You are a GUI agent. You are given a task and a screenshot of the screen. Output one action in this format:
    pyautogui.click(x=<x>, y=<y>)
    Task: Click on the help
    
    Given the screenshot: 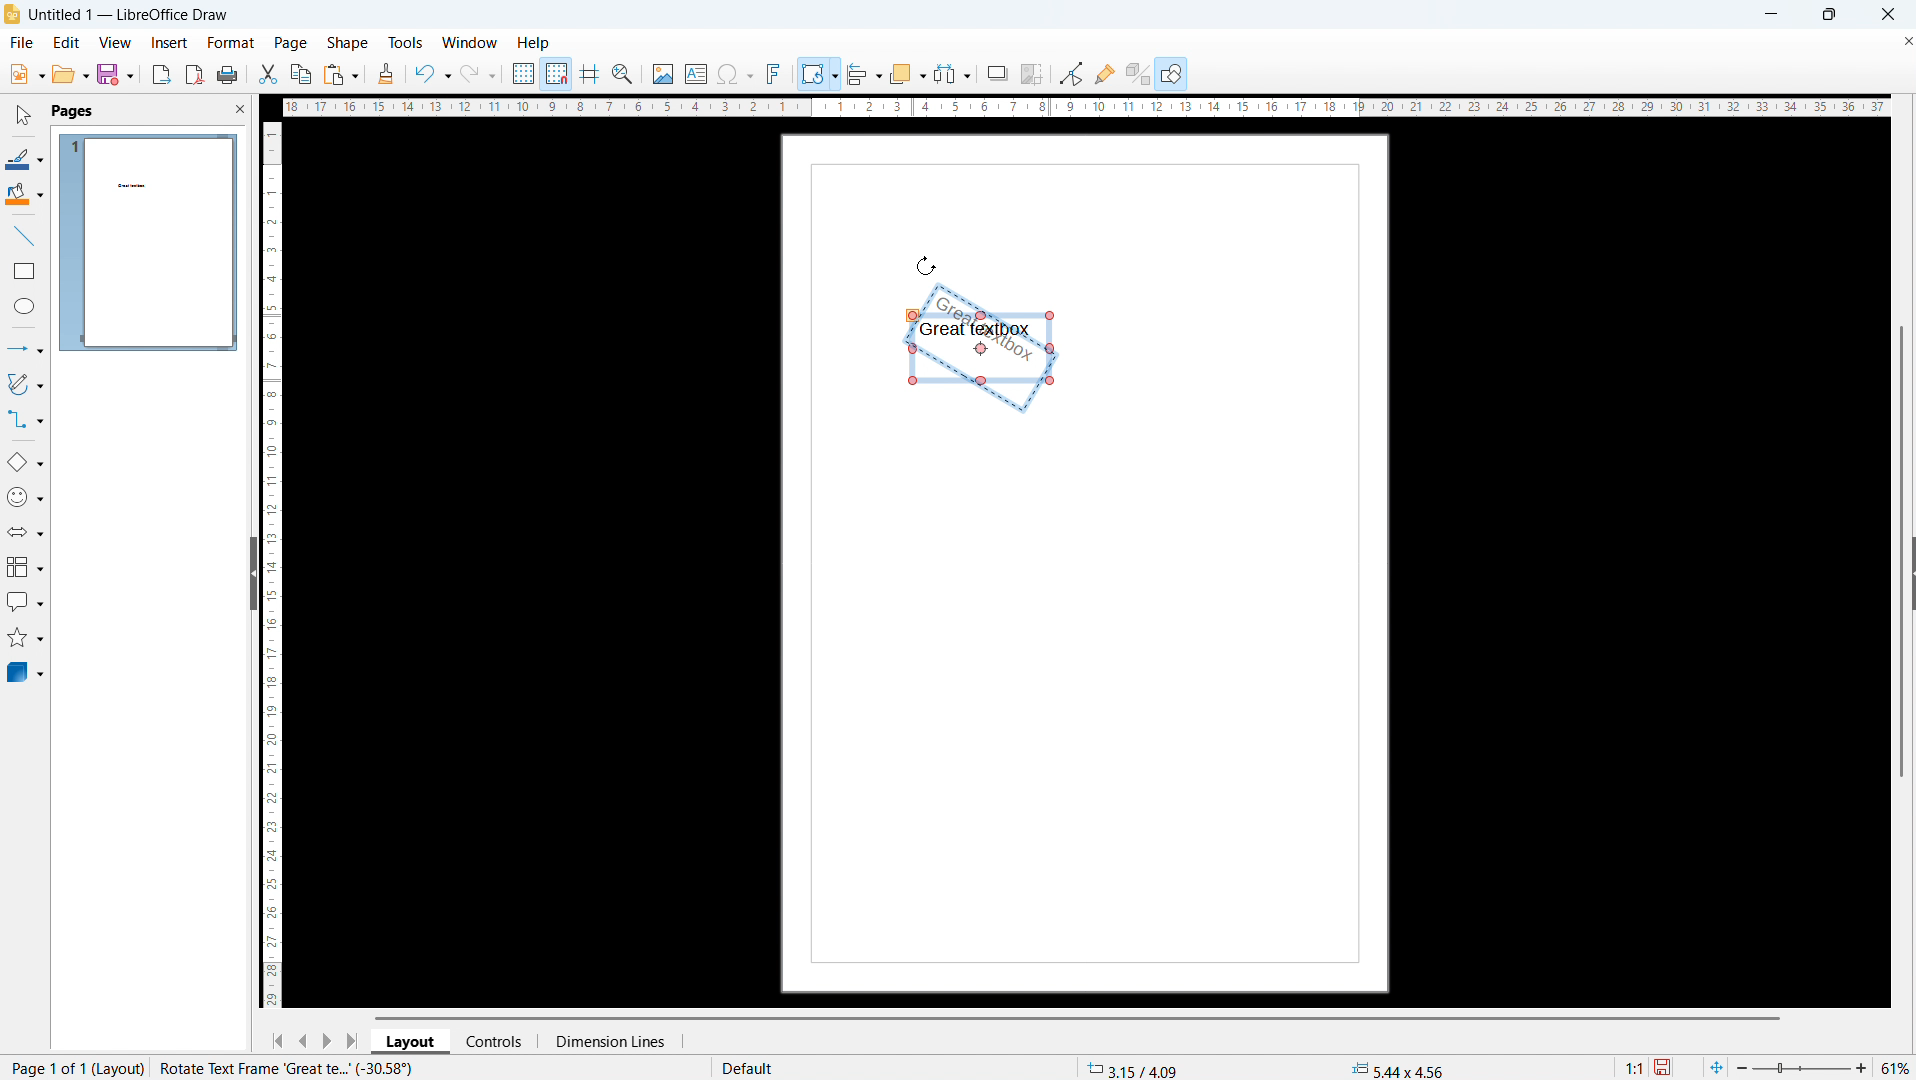 What is the action you would take?
    pyautogui.click(x=534, y=43)
    